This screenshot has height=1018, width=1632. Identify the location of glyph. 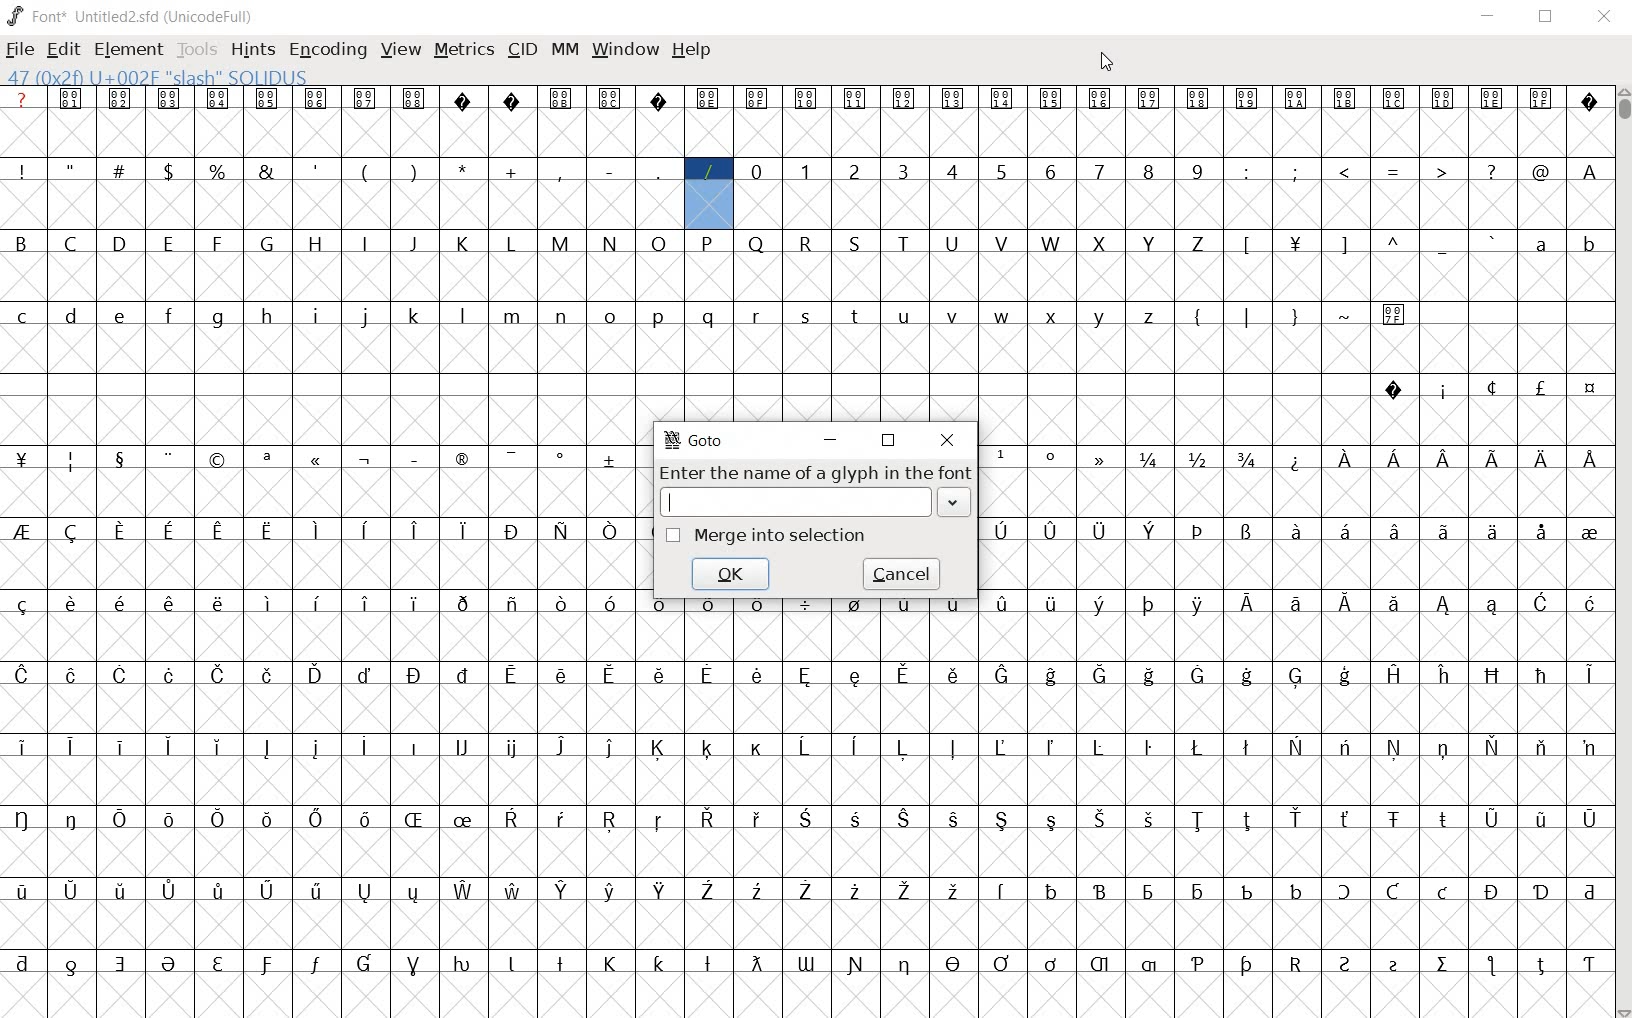
(611, 674).